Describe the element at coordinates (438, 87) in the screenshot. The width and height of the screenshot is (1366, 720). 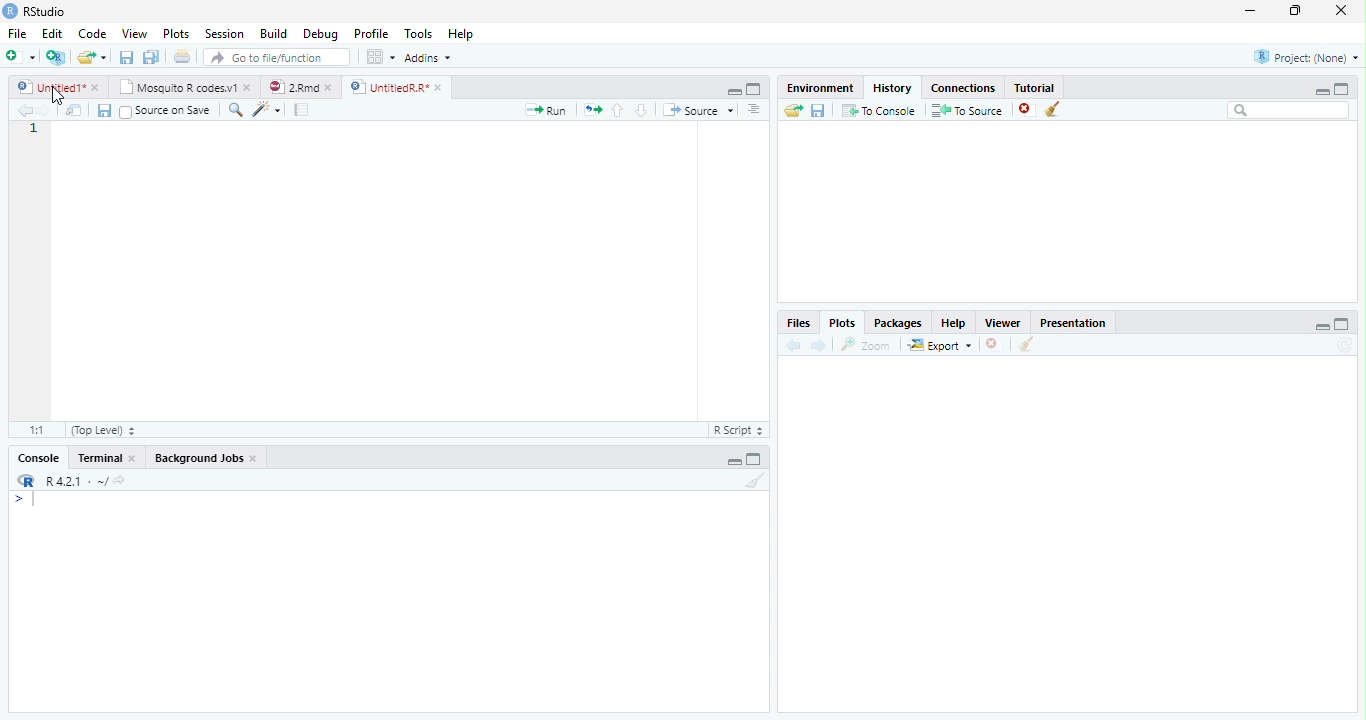
I see `close` at that location.